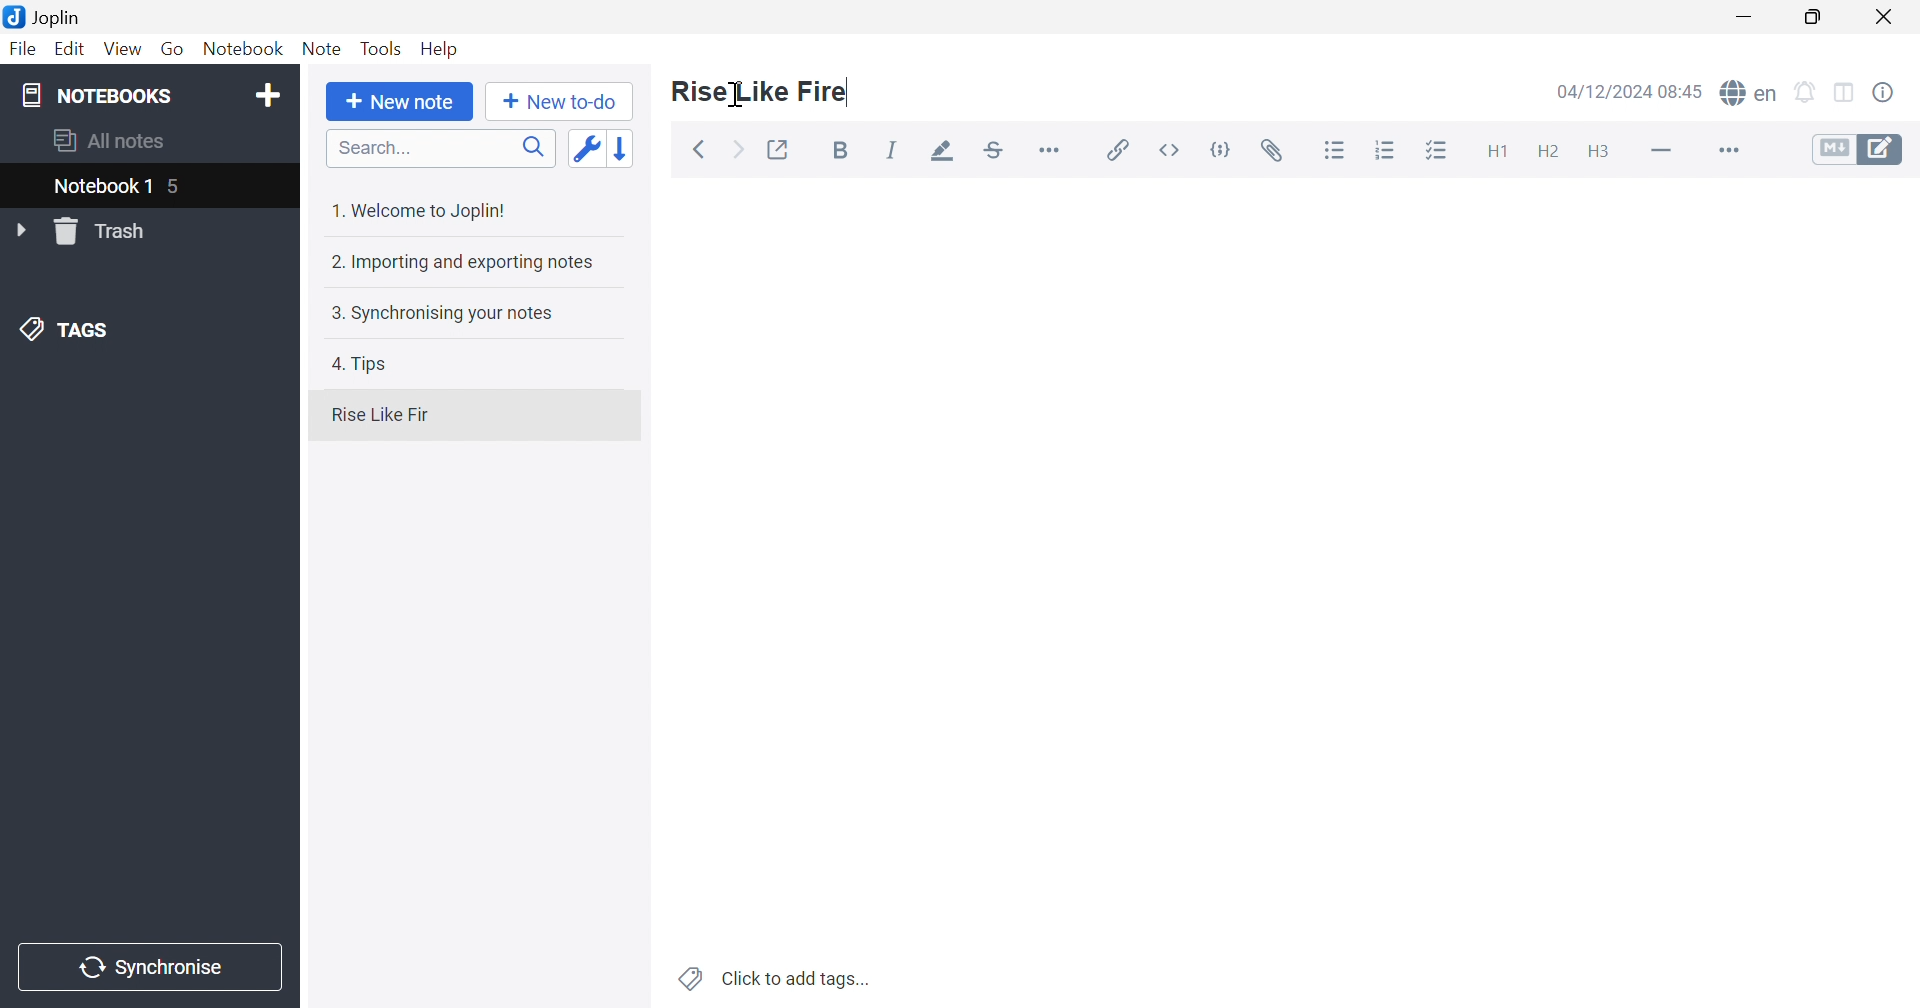  I want to click on 2. Importing and exporting notes, so click(458, 264).